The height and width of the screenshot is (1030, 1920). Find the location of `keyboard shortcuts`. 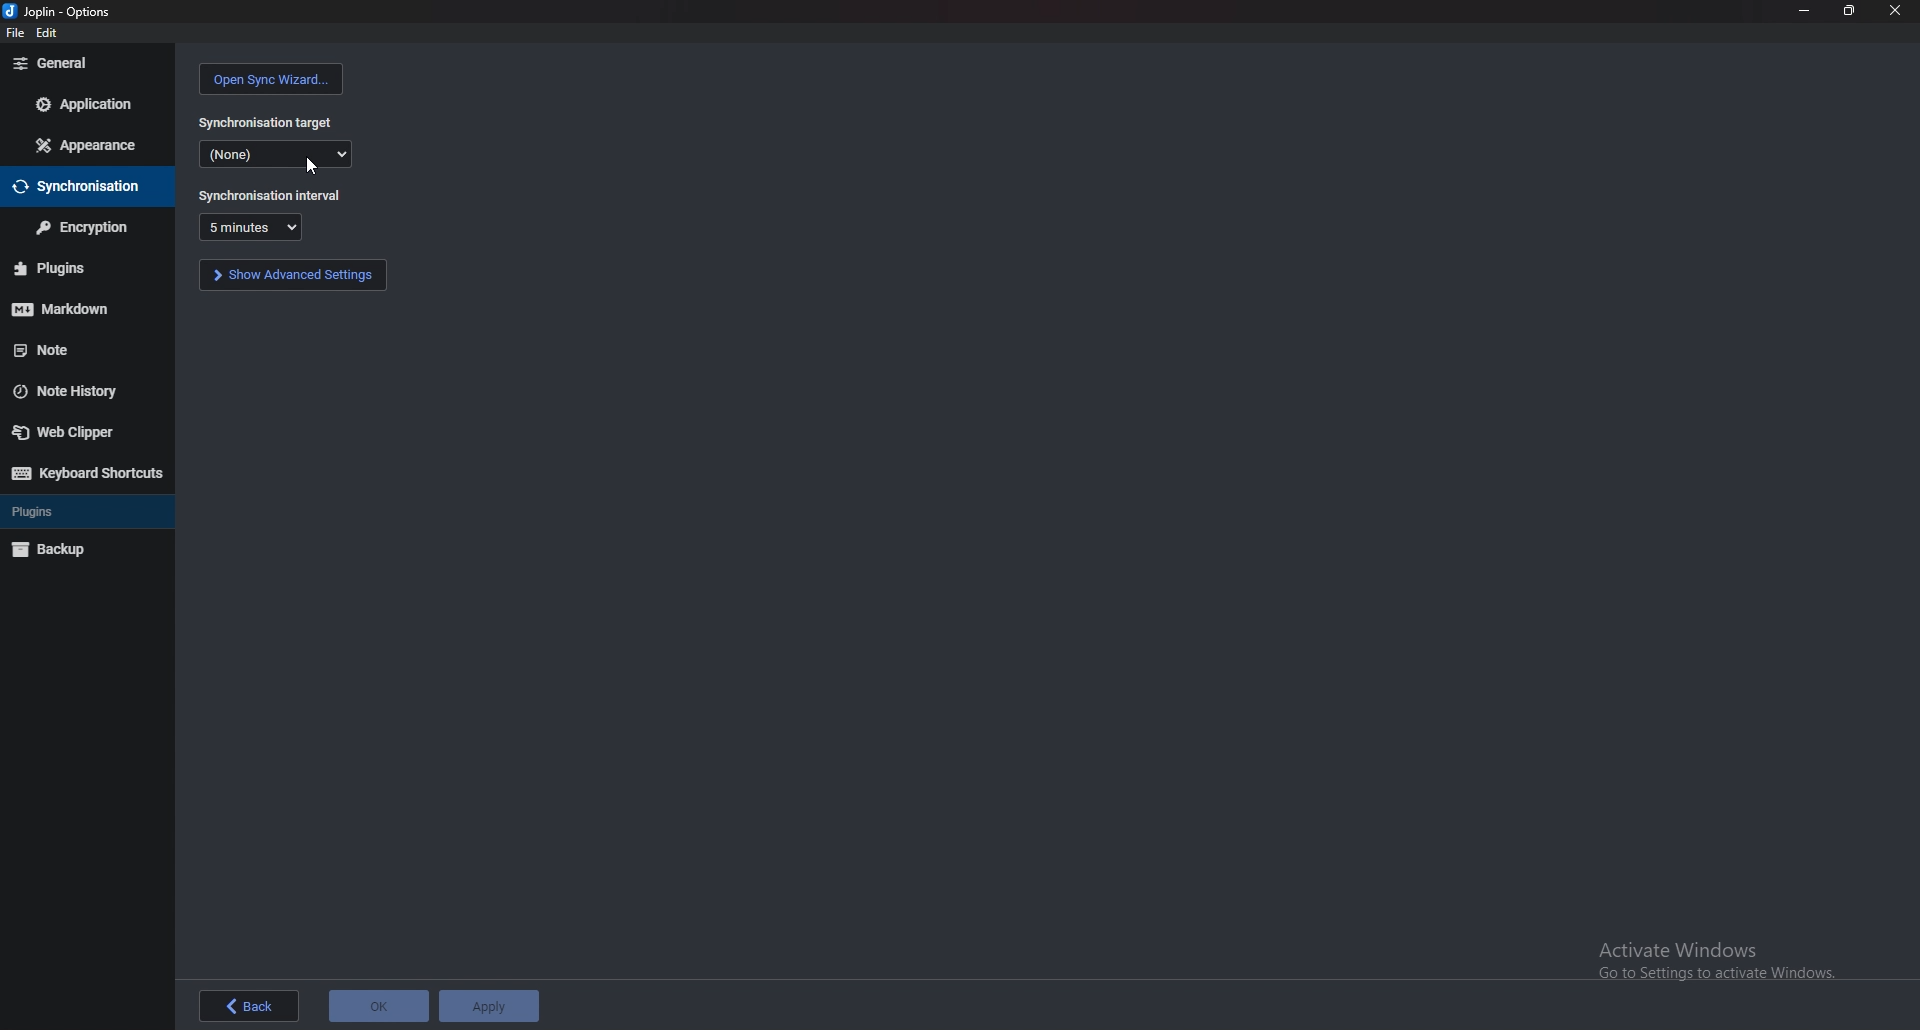

keyboard shortcuts is located at coordinates (87, 473).